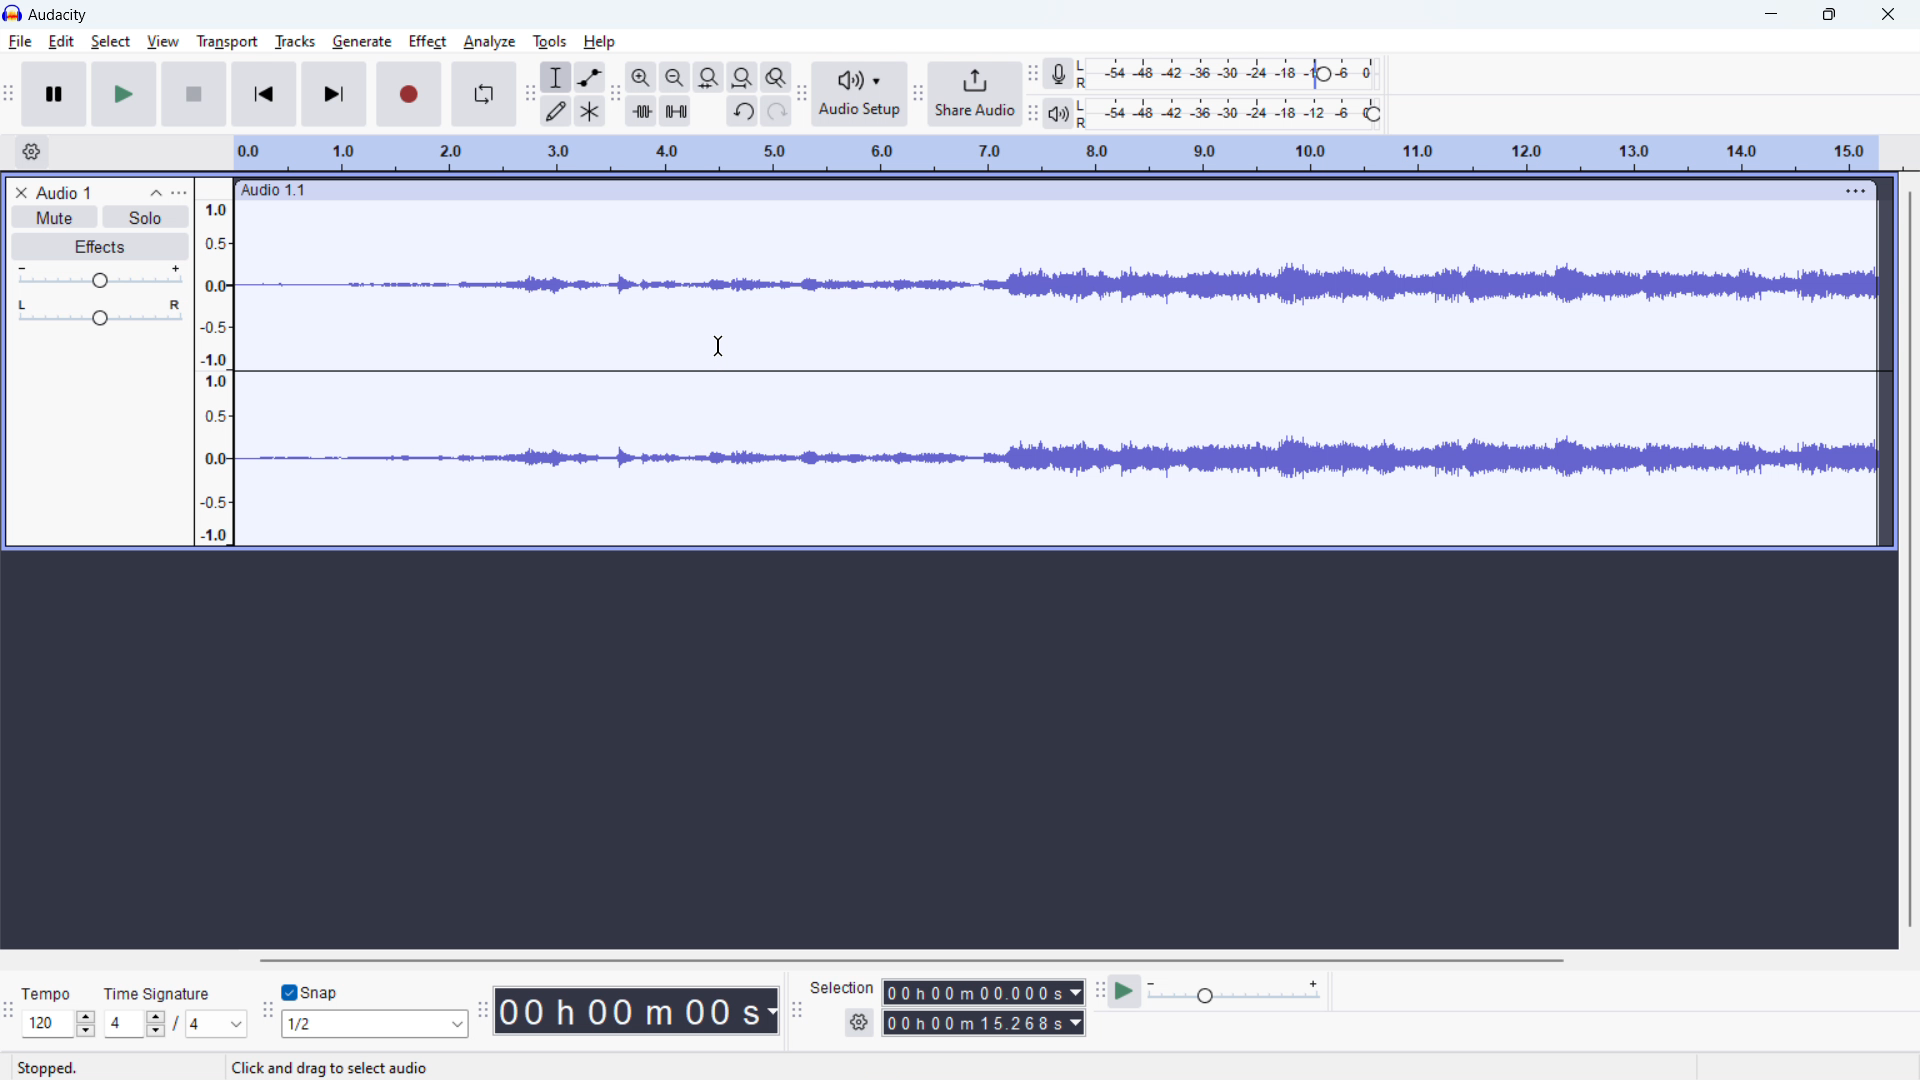 Image resolution: width=1920 pixels, height=1080 pixels. Describe the element at coordinates (1906, 559) in the screenshot. I see `vertical scrollbar` at that location.